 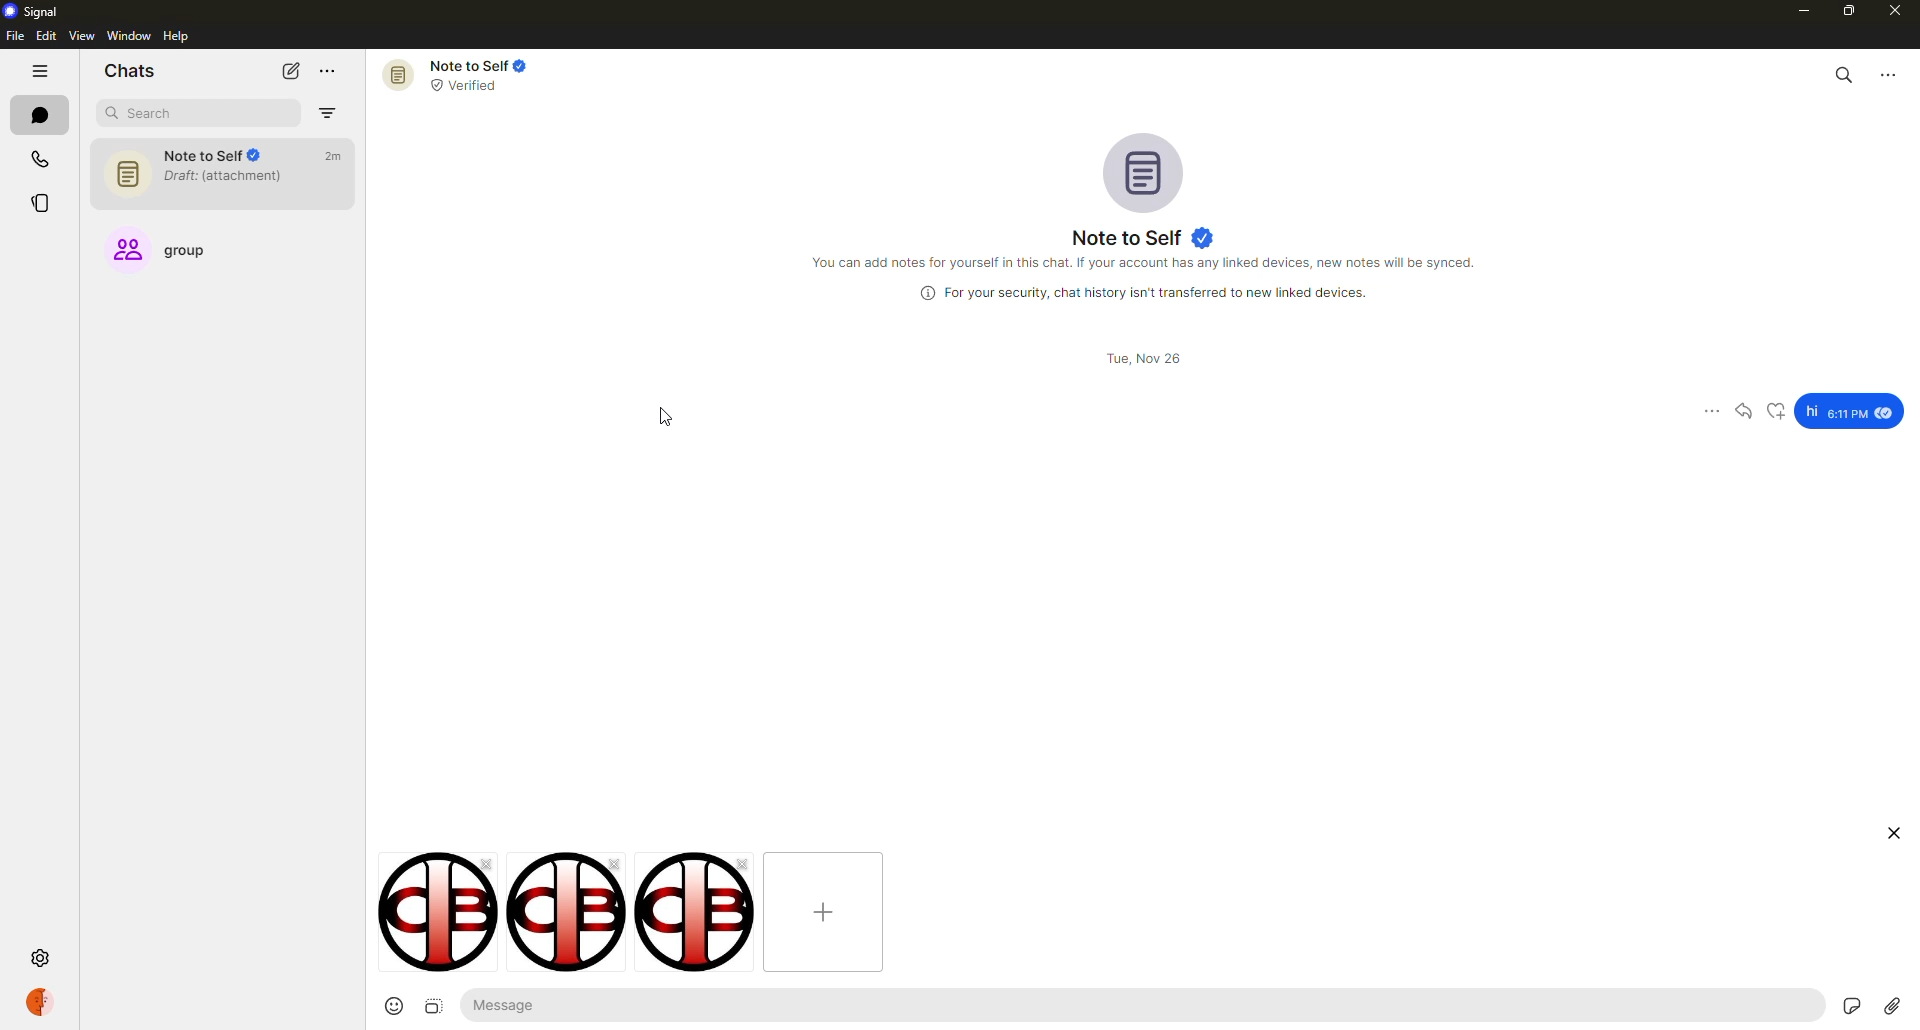 What do you see at coordinates (40, 1001) in the screenshot?
I see `profile` at bounding box center [40, 1001].